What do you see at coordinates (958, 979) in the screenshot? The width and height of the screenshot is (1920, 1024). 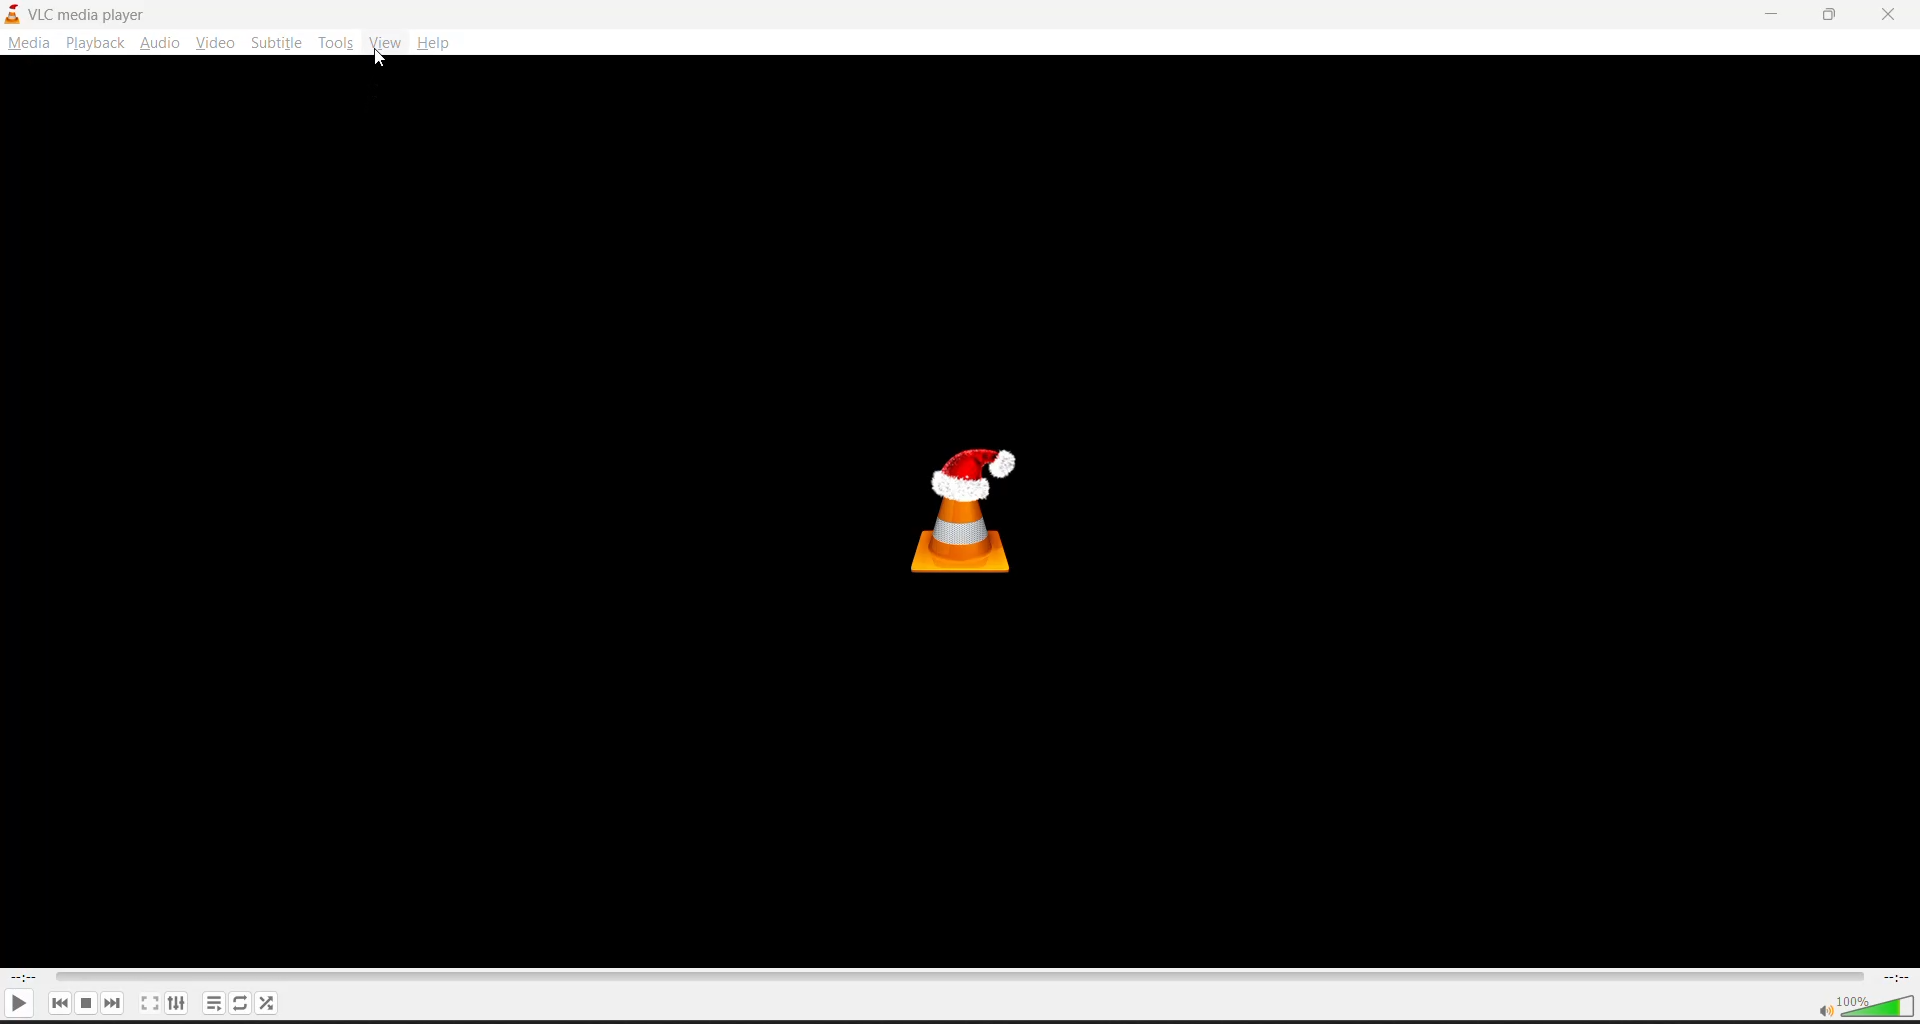 I see `track slider` at bounding box center [958, 979].